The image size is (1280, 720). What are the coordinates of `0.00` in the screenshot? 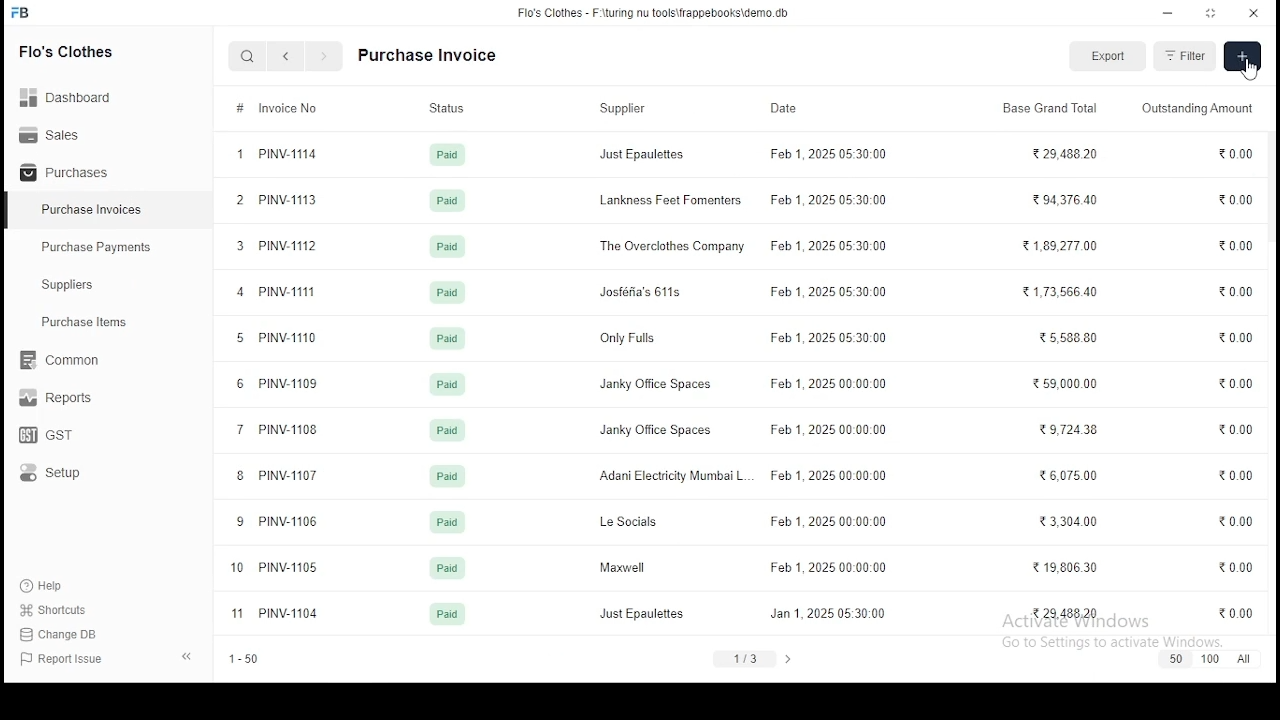 It's located at (1237, 566).